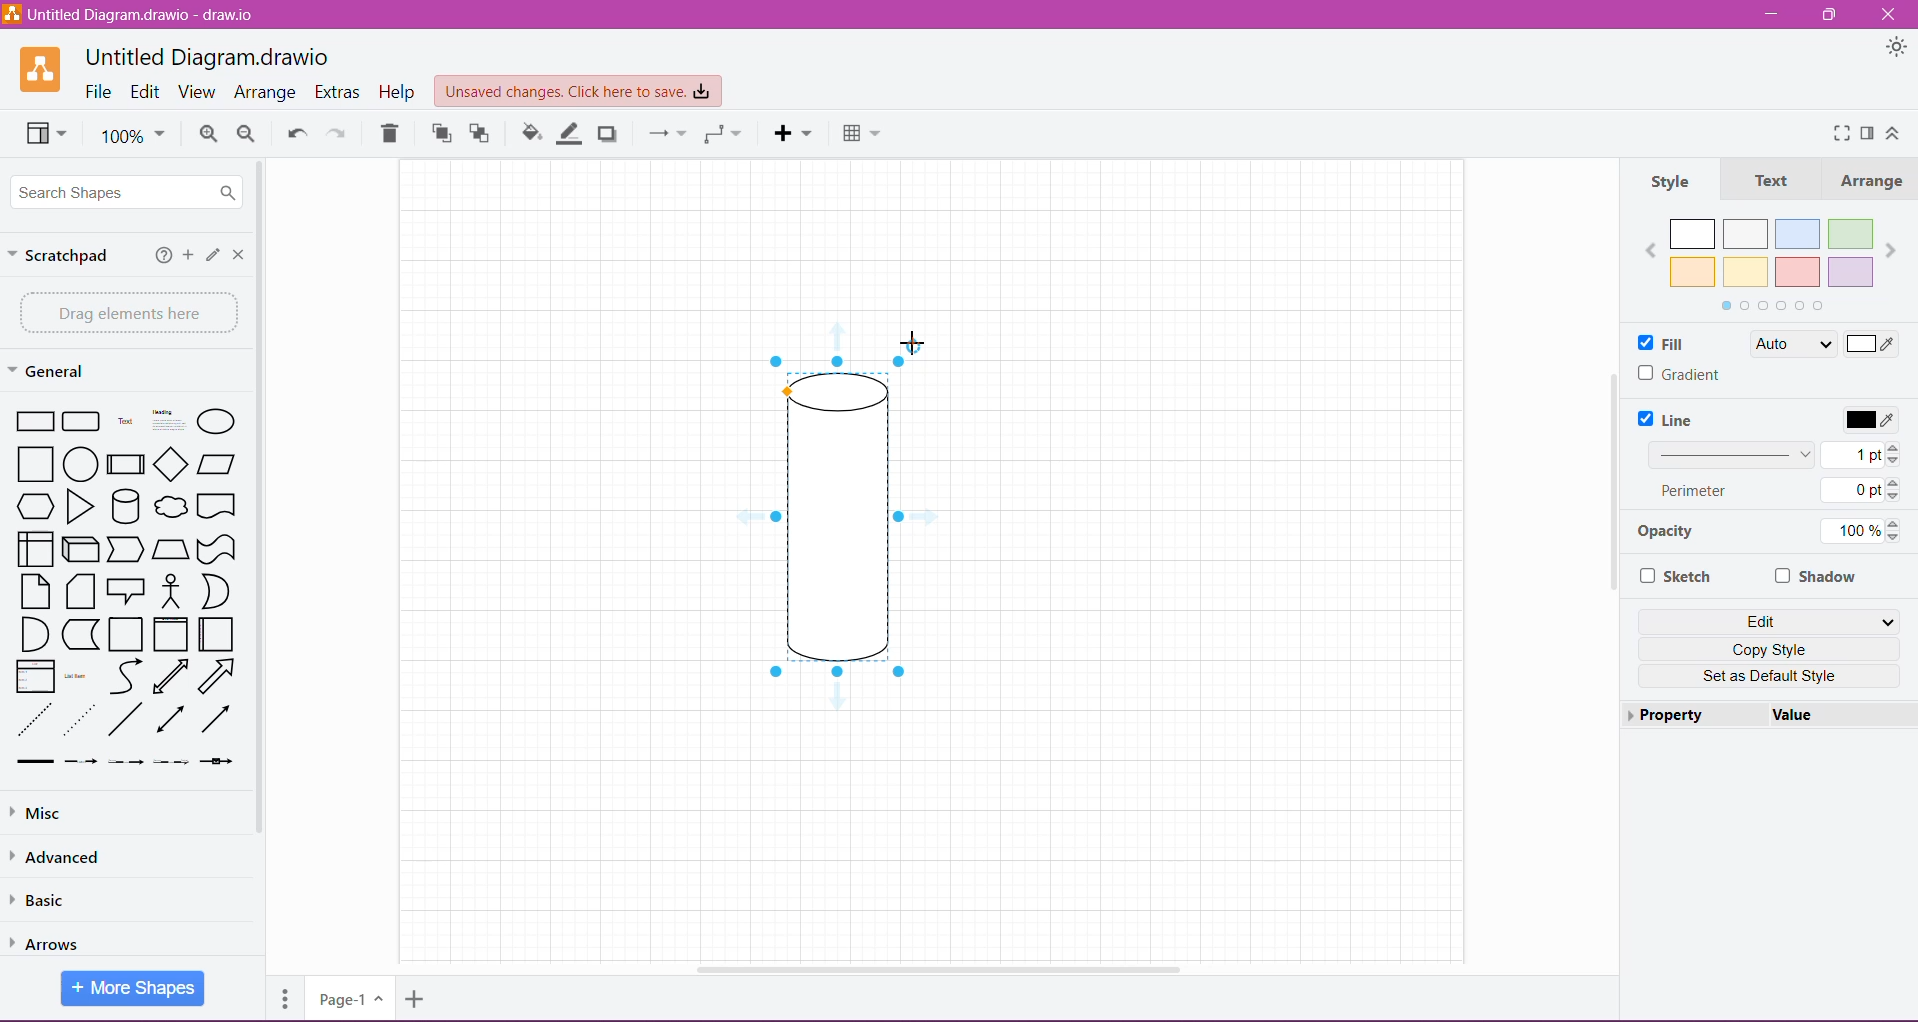  What do you see at coordinates (145, 91) in the screenshot?
I see `Edit` at bounding box center [145, 91].